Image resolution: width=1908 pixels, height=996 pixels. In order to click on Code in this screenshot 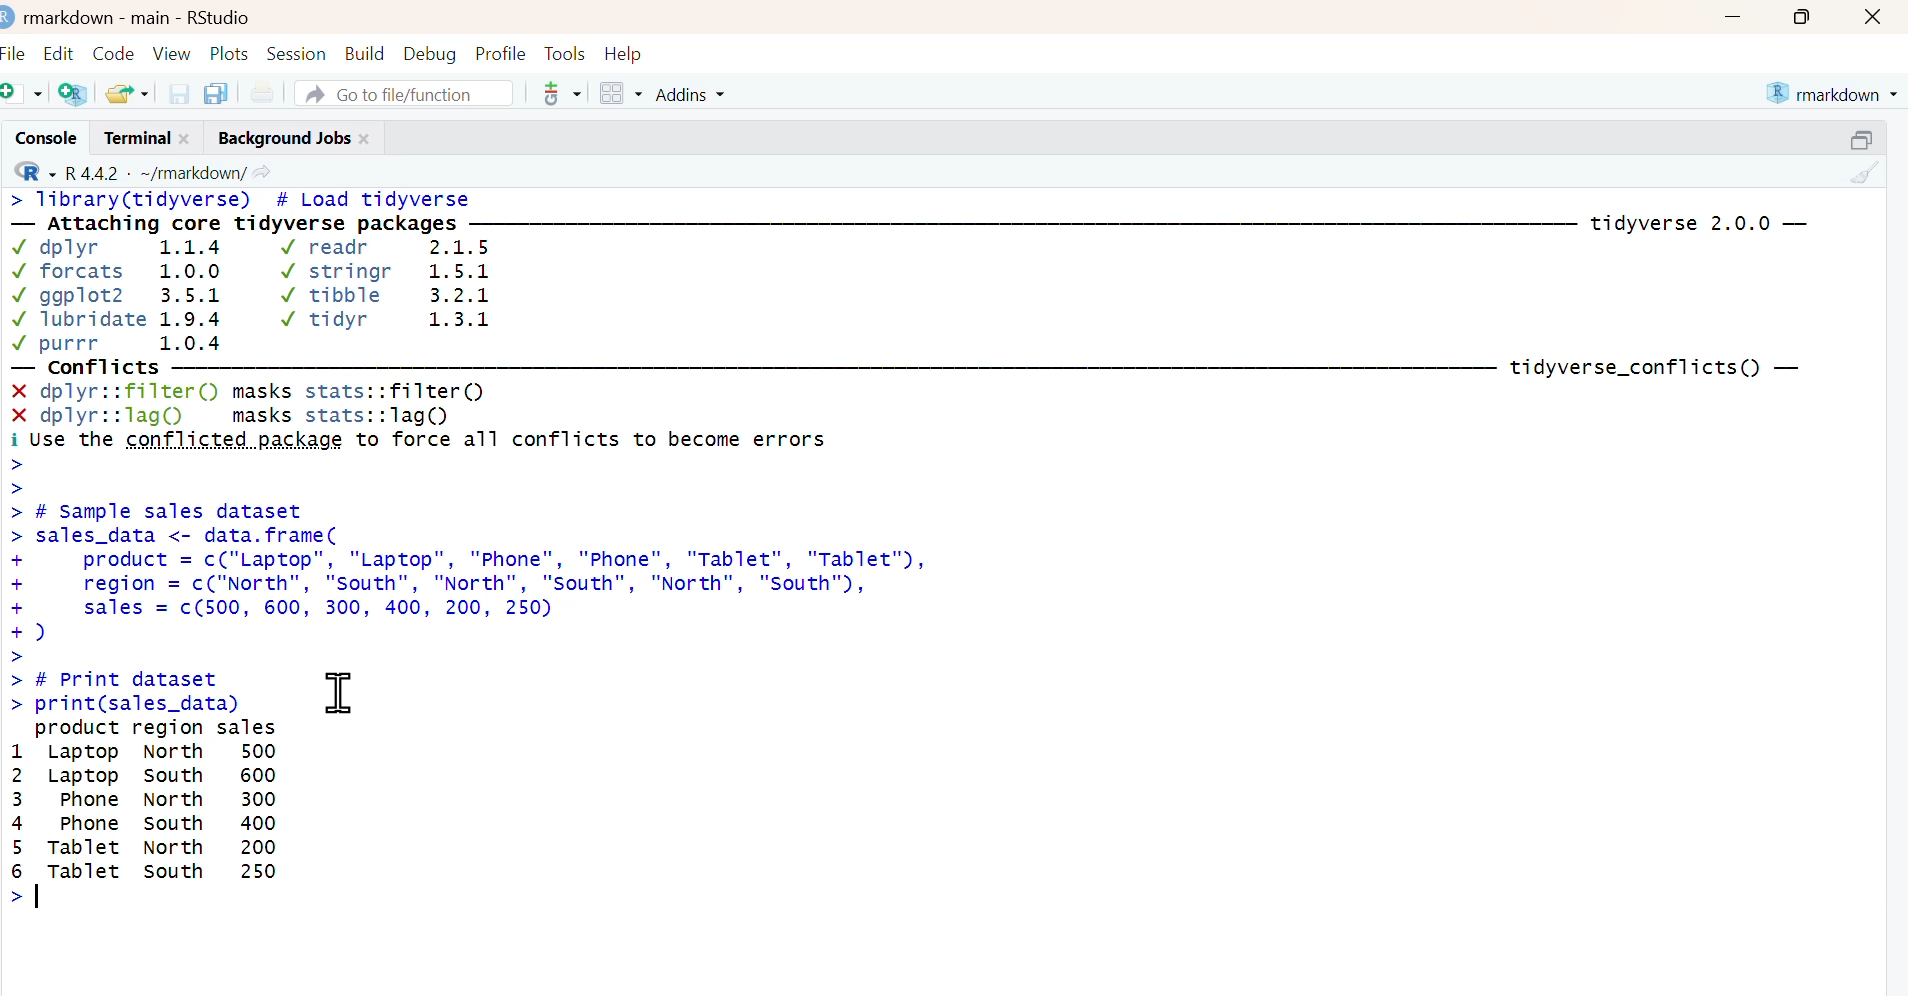, I will do `click(114, 48)`.